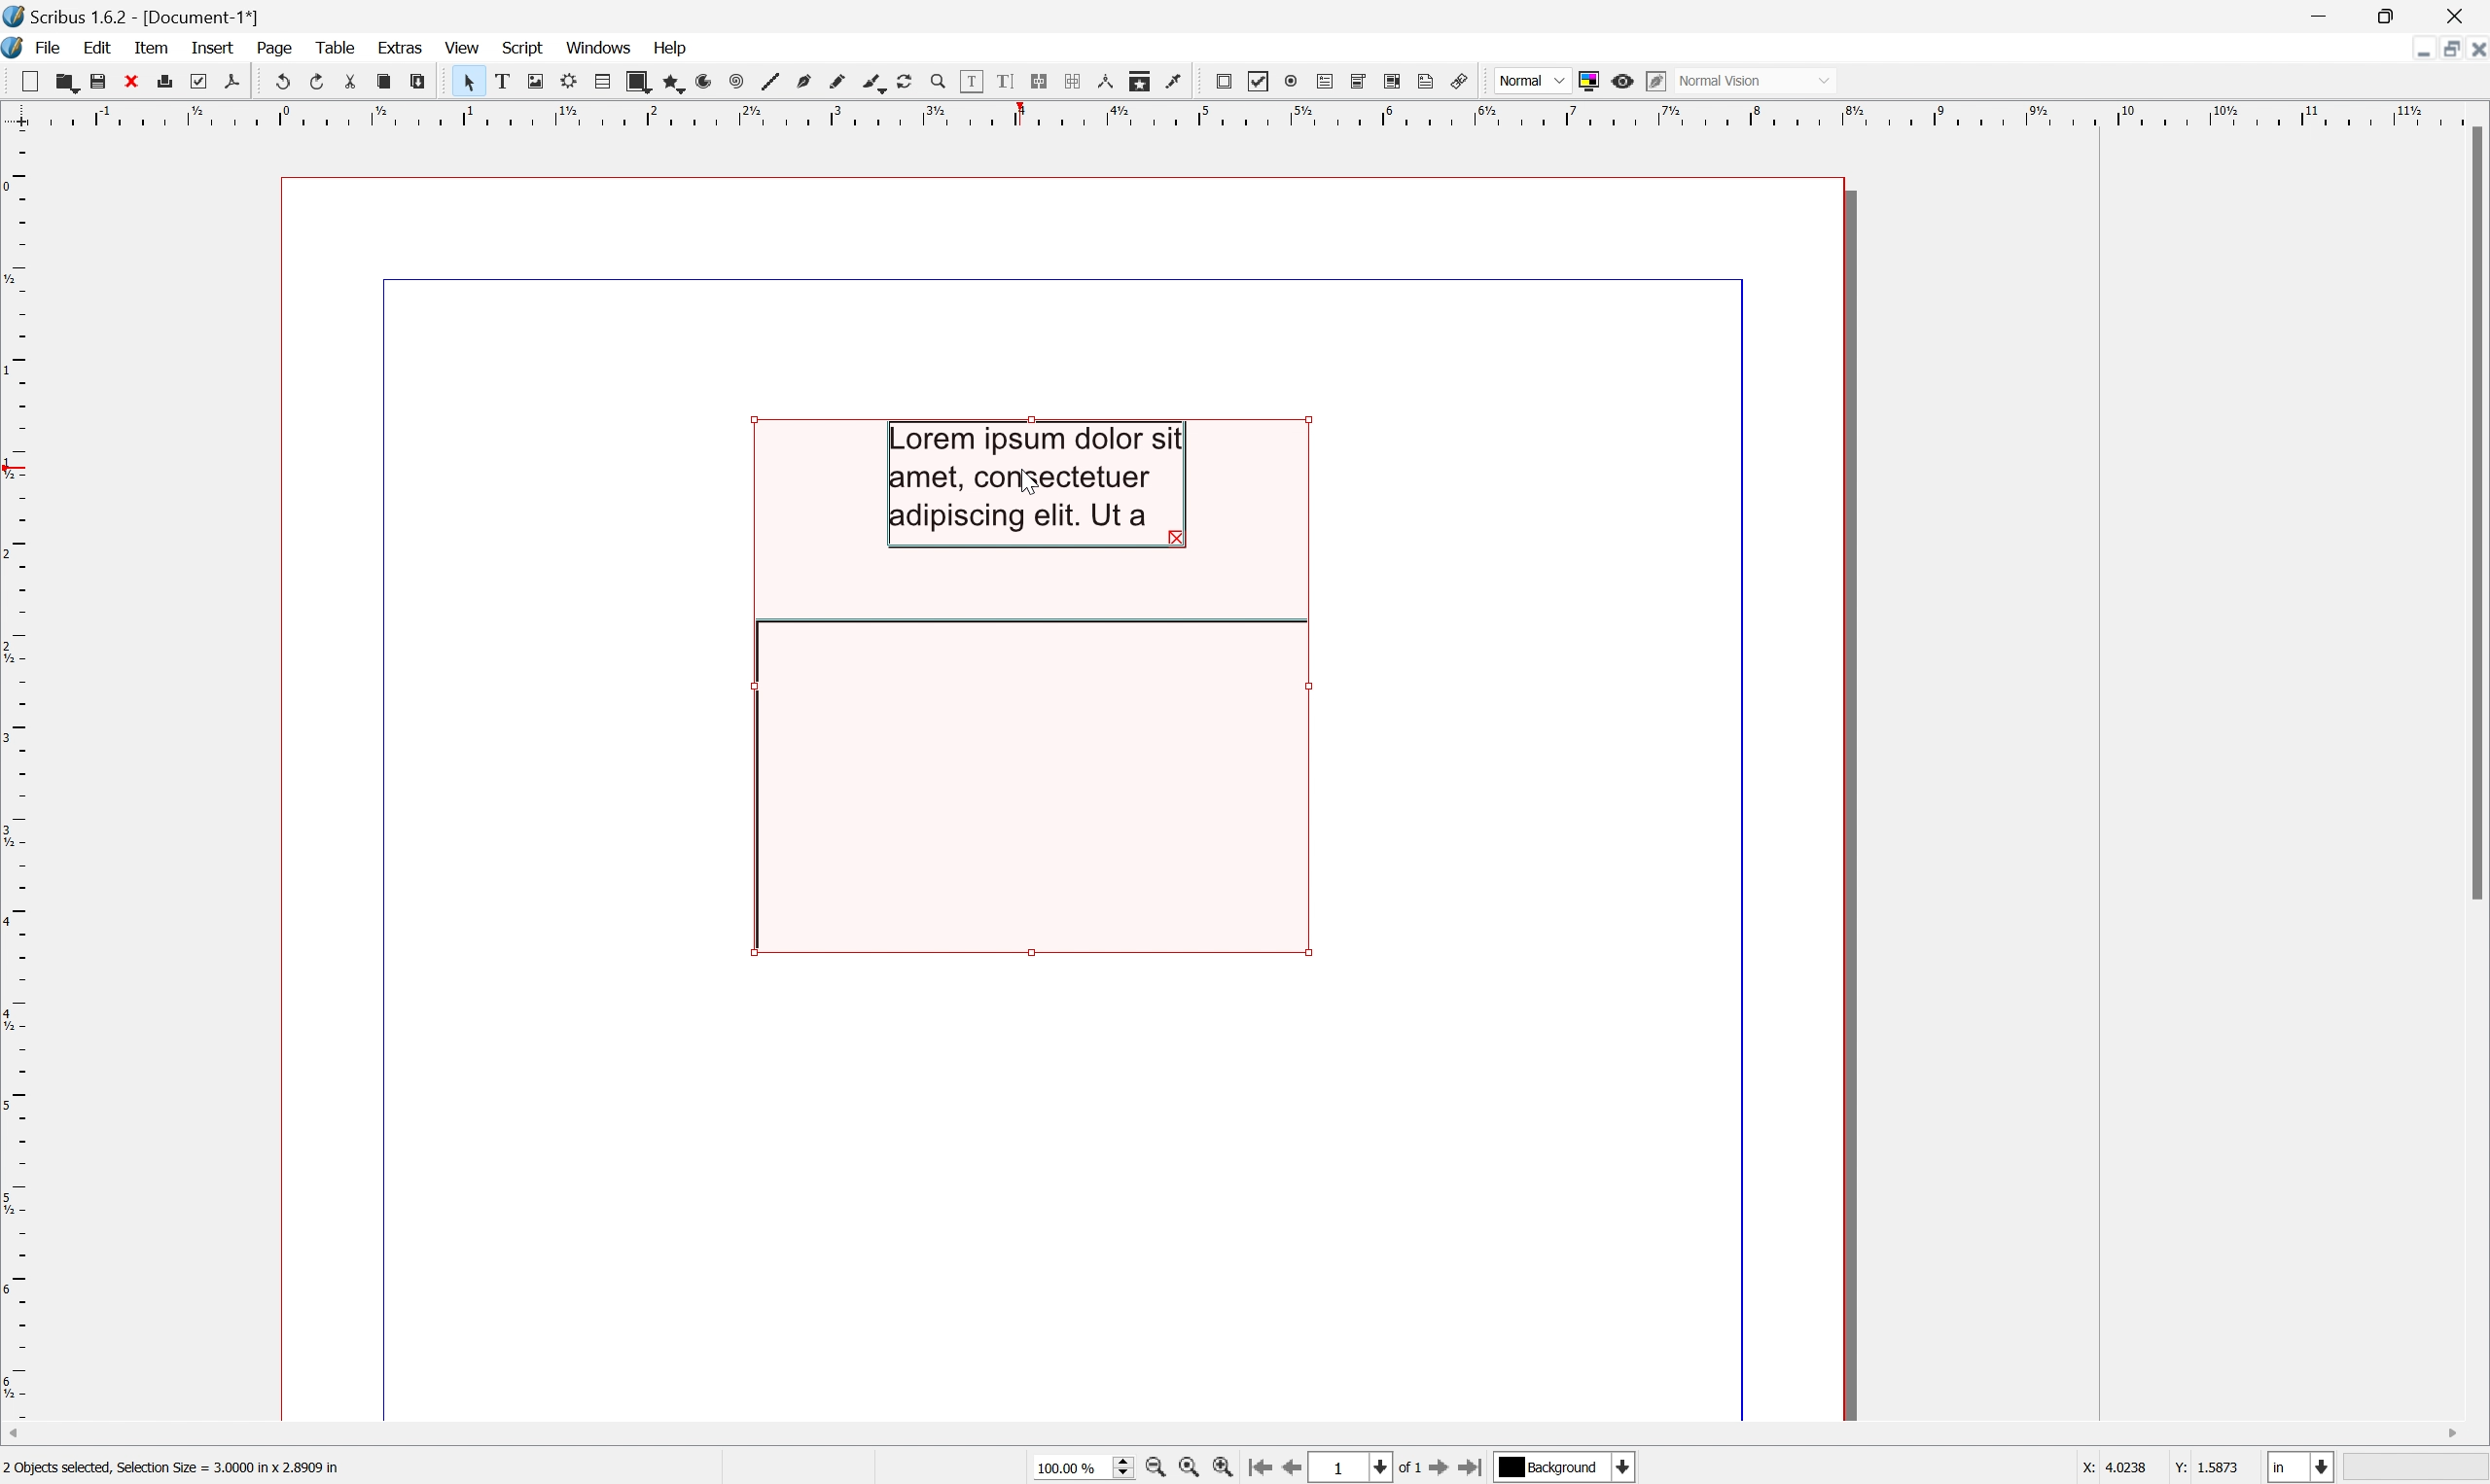 This screenshot has width=2490, height=1484. I want to click on Select the current unit, so click(2302, 1468).